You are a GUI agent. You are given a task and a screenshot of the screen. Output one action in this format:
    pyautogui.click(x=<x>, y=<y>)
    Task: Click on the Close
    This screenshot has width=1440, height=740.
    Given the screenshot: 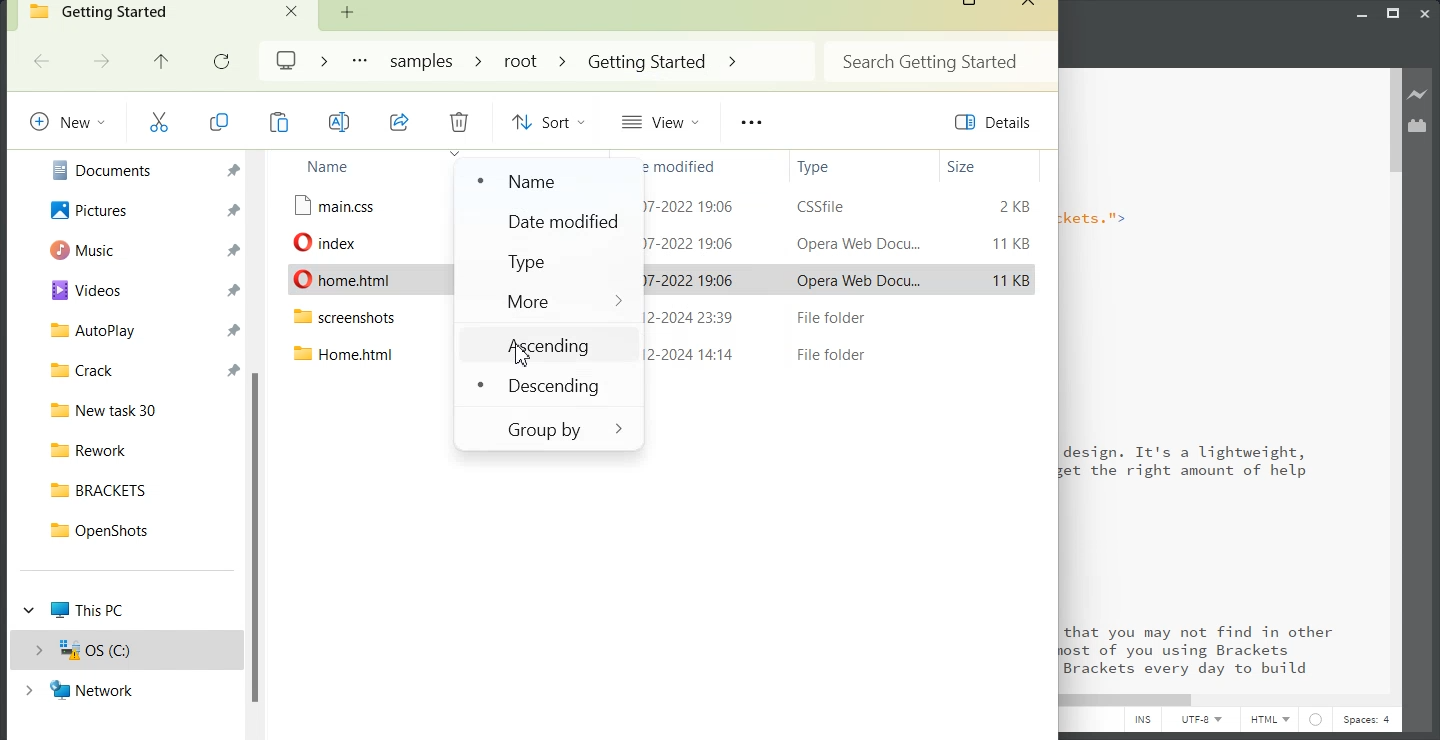 What is the action you would take?
    pyautogui.click(x=293, y=10)
    